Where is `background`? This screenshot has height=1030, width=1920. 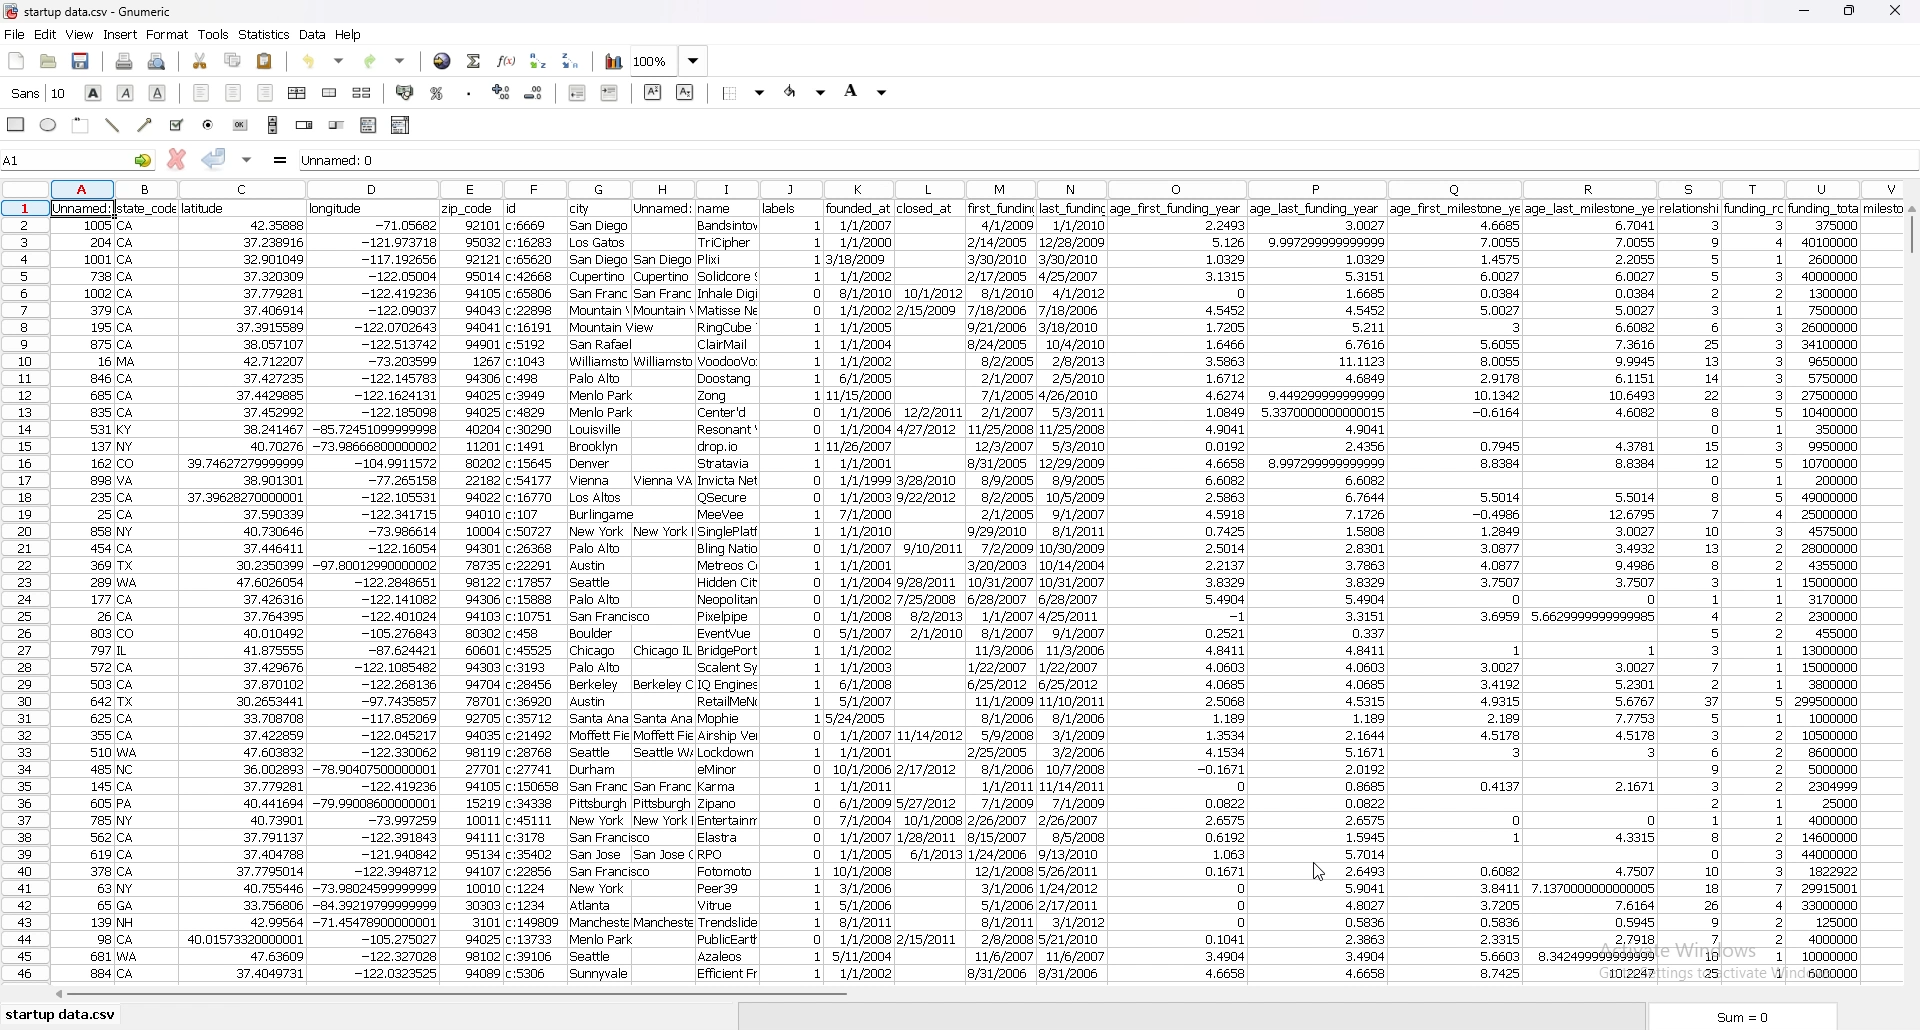
background is located at coordinates (866, 91).